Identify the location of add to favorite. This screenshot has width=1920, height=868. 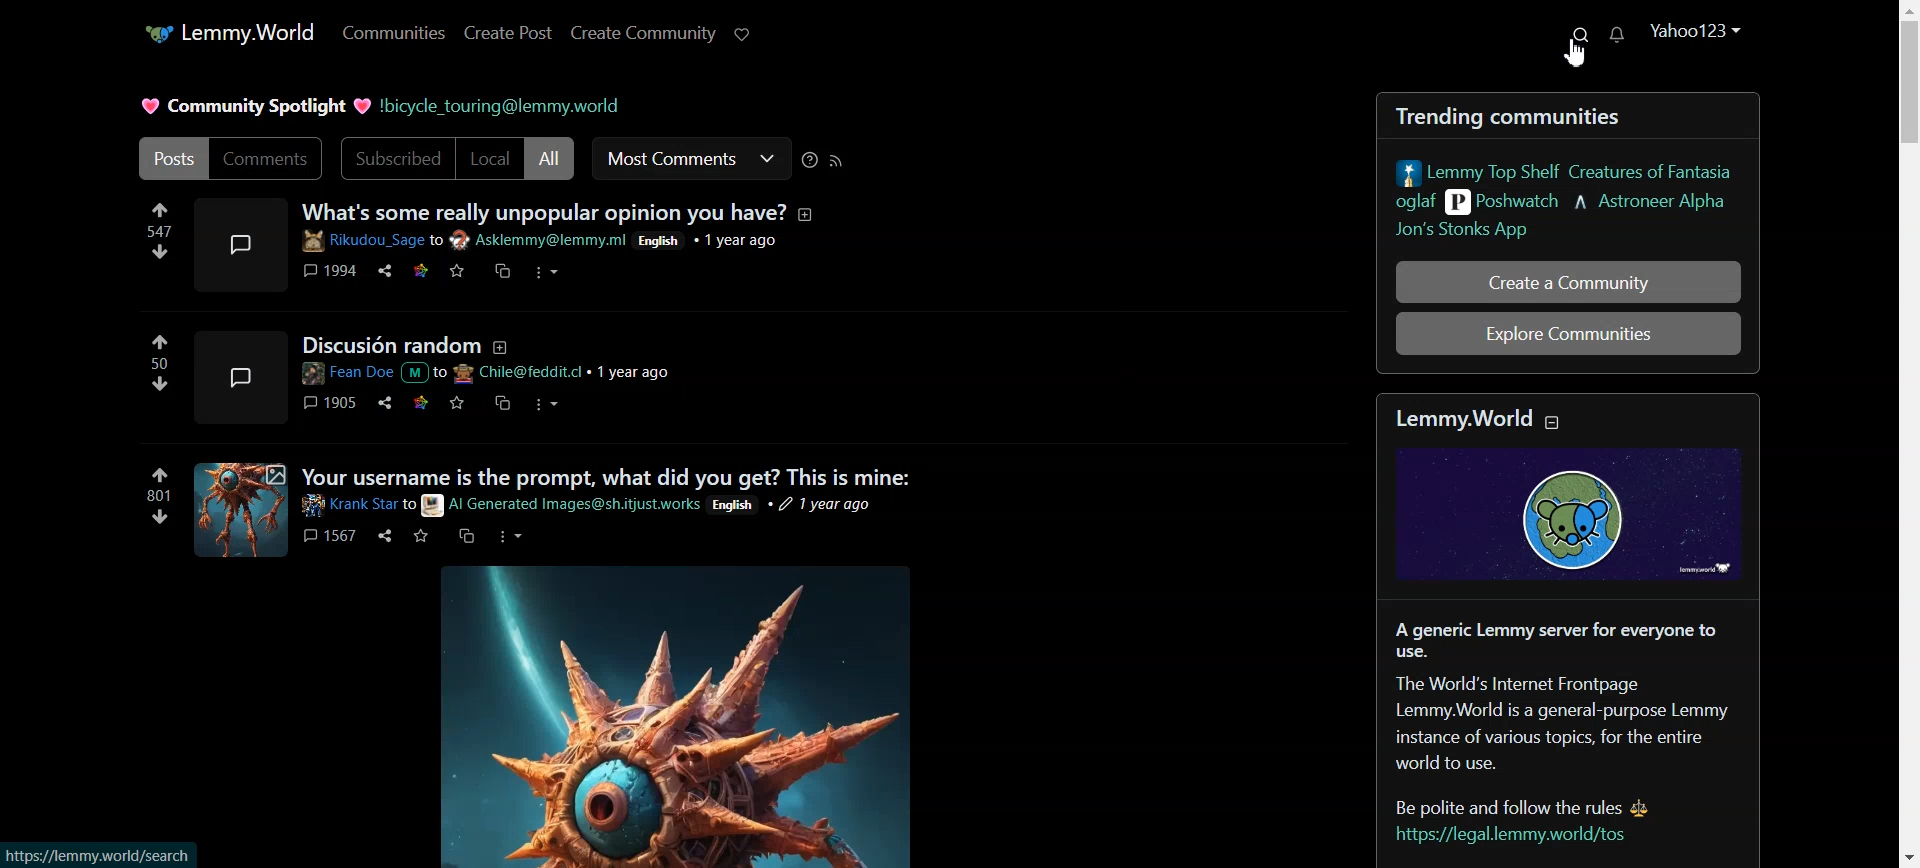
(421, 539).